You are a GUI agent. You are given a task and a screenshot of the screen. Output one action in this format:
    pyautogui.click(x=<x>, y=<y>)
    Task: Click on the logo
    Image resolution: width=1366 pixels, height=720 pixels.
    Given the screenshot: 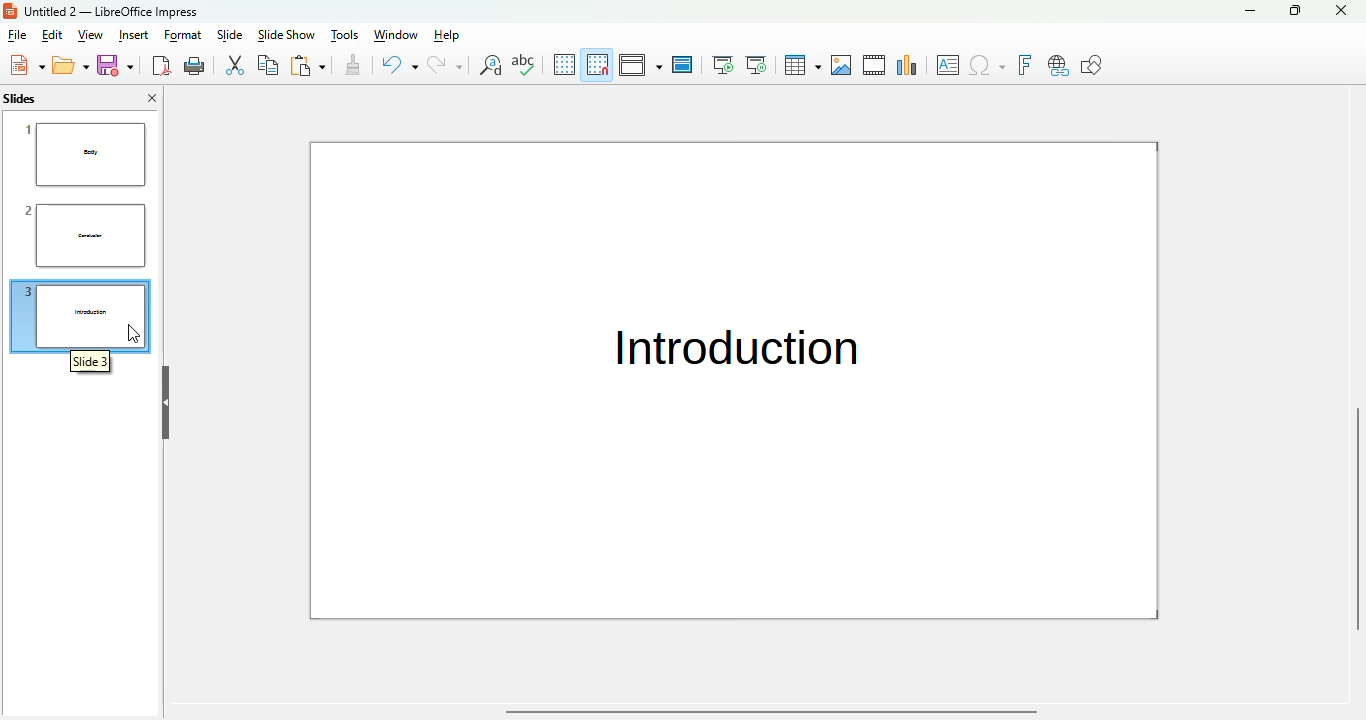 What is the action you would take?
    pyautogui.click(x=10, y=10)
    